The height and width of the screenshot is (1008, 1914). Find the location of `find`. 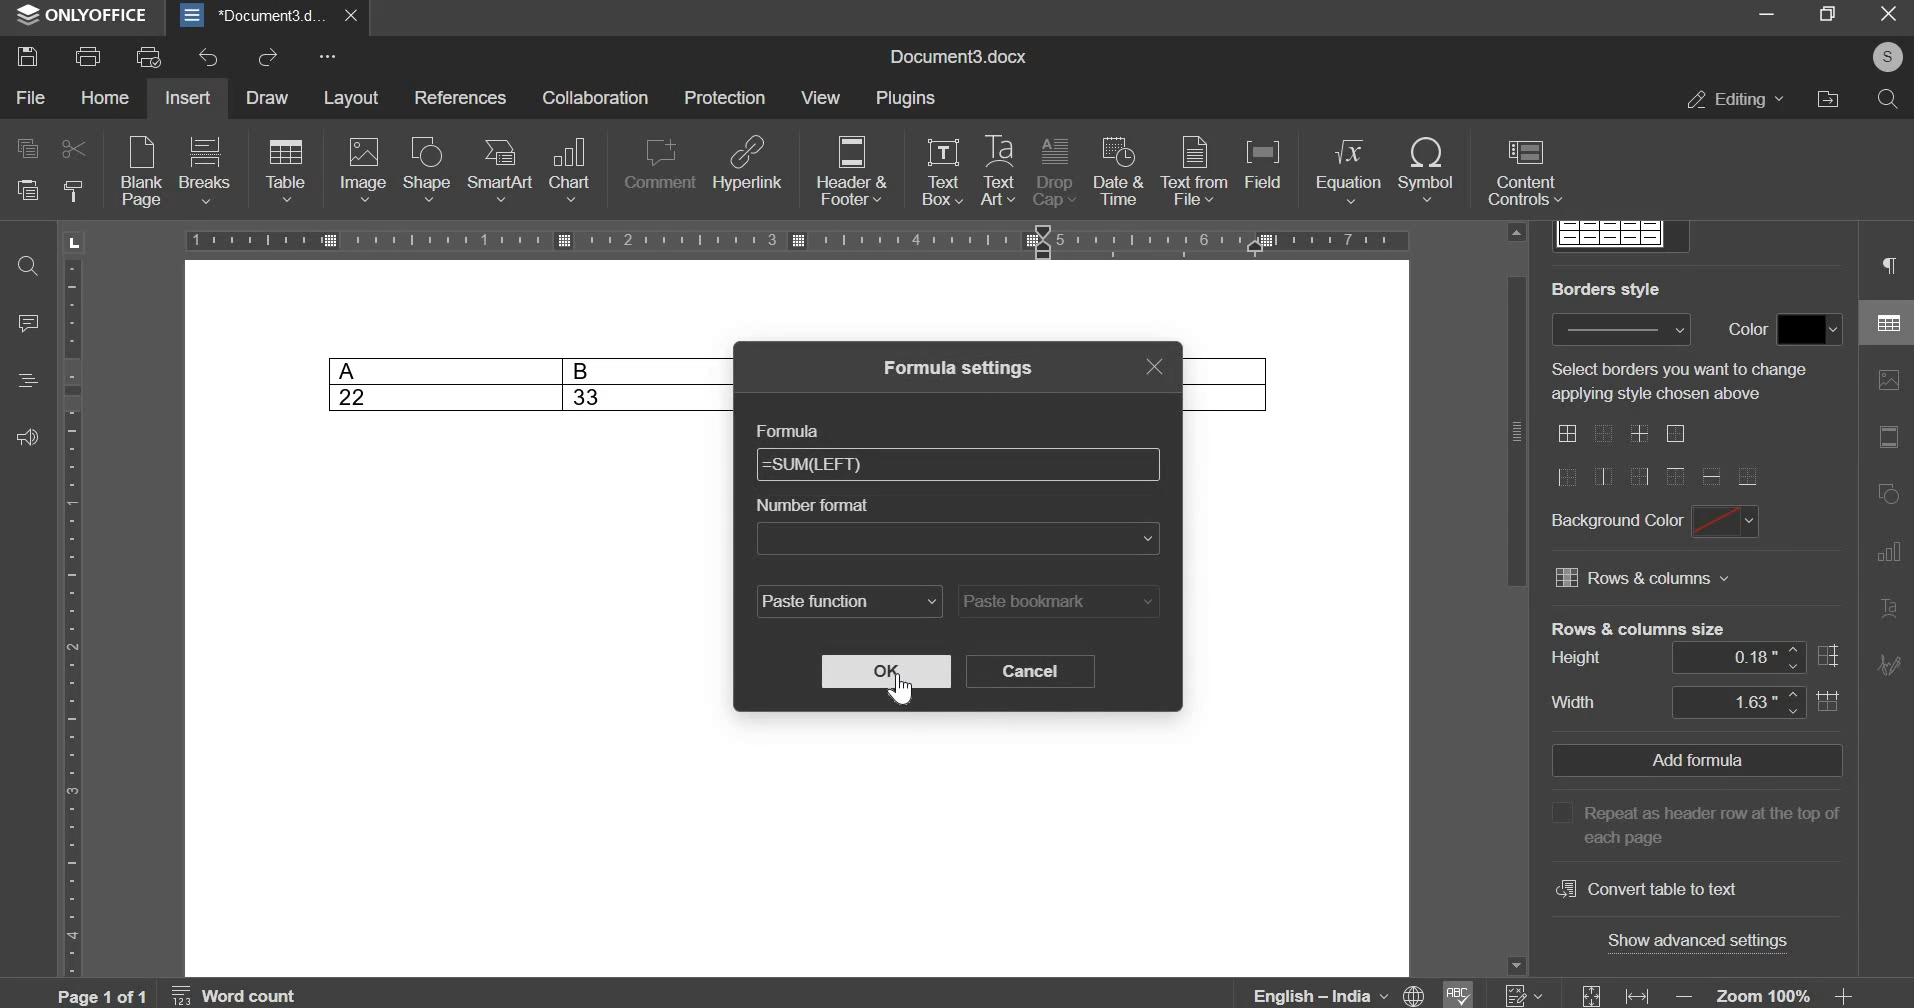

find is located at coordinates (30, 268).